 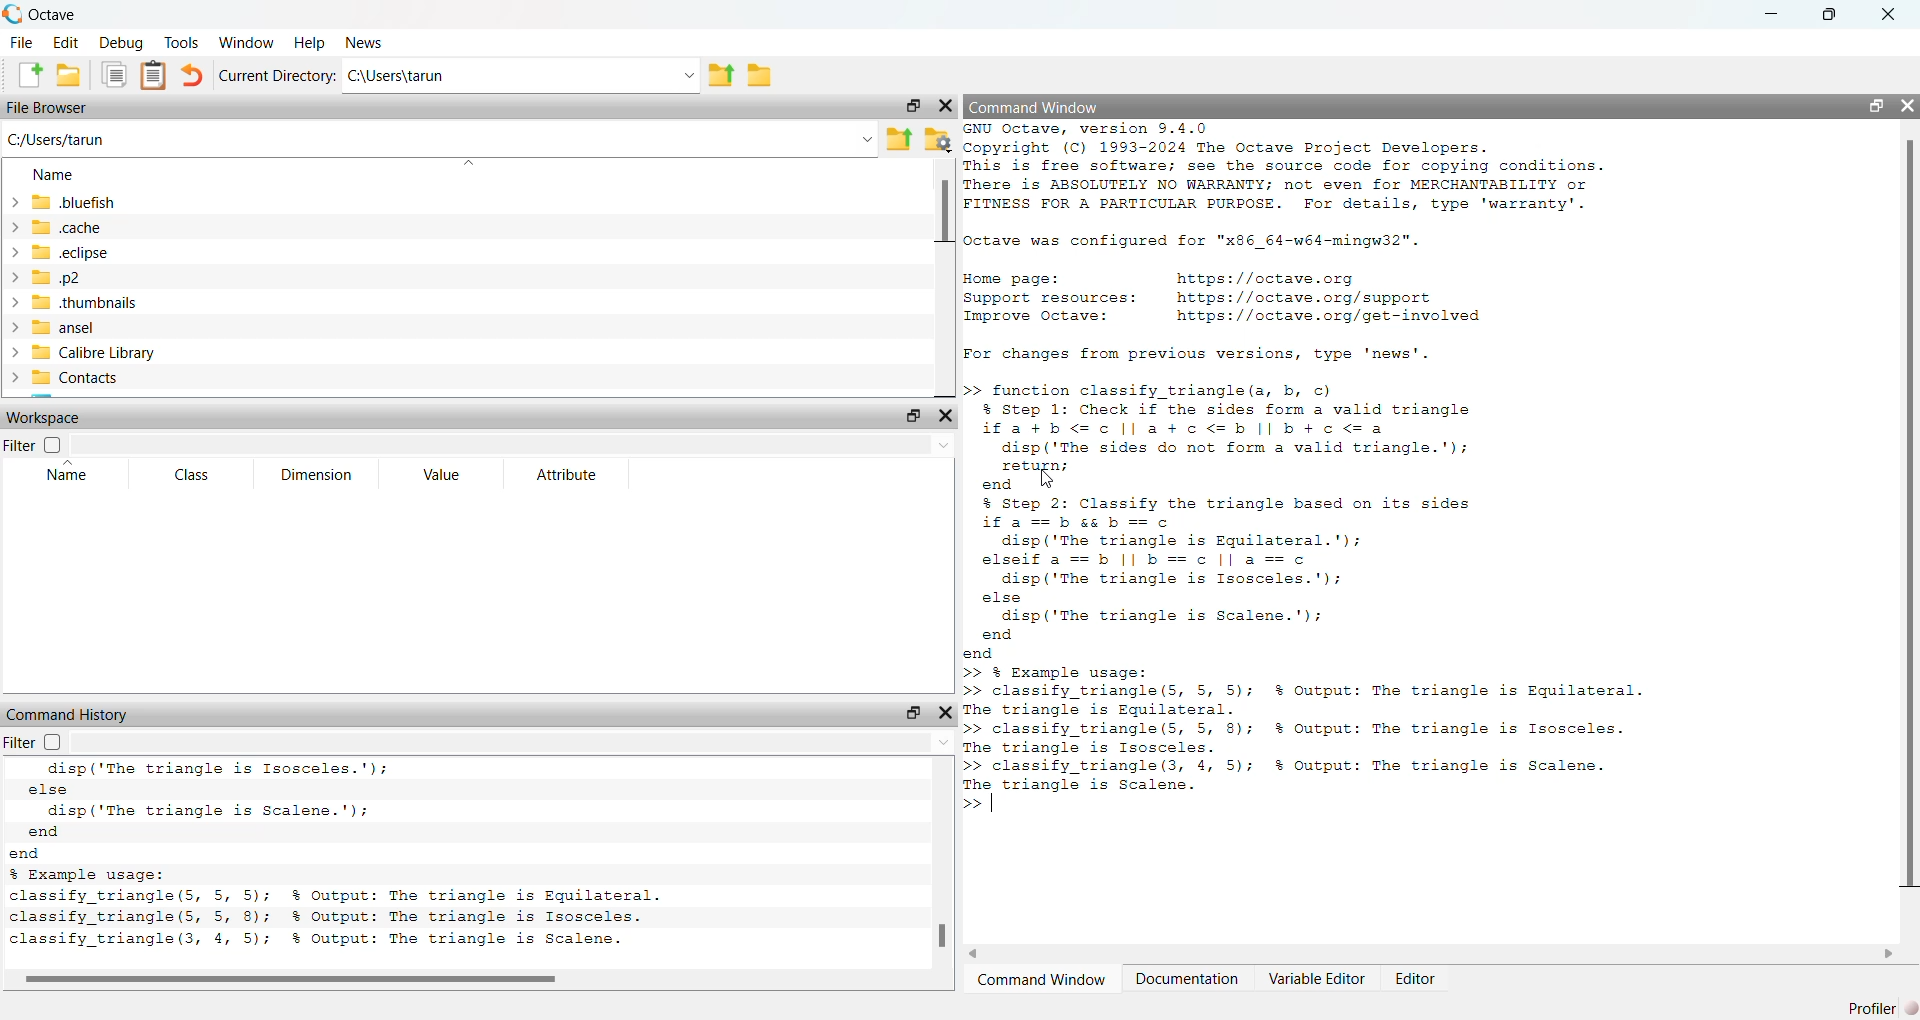 What do you see at coordinates (18, 43) in the screenshot?
I see `file` at bounding box center [18, 43].